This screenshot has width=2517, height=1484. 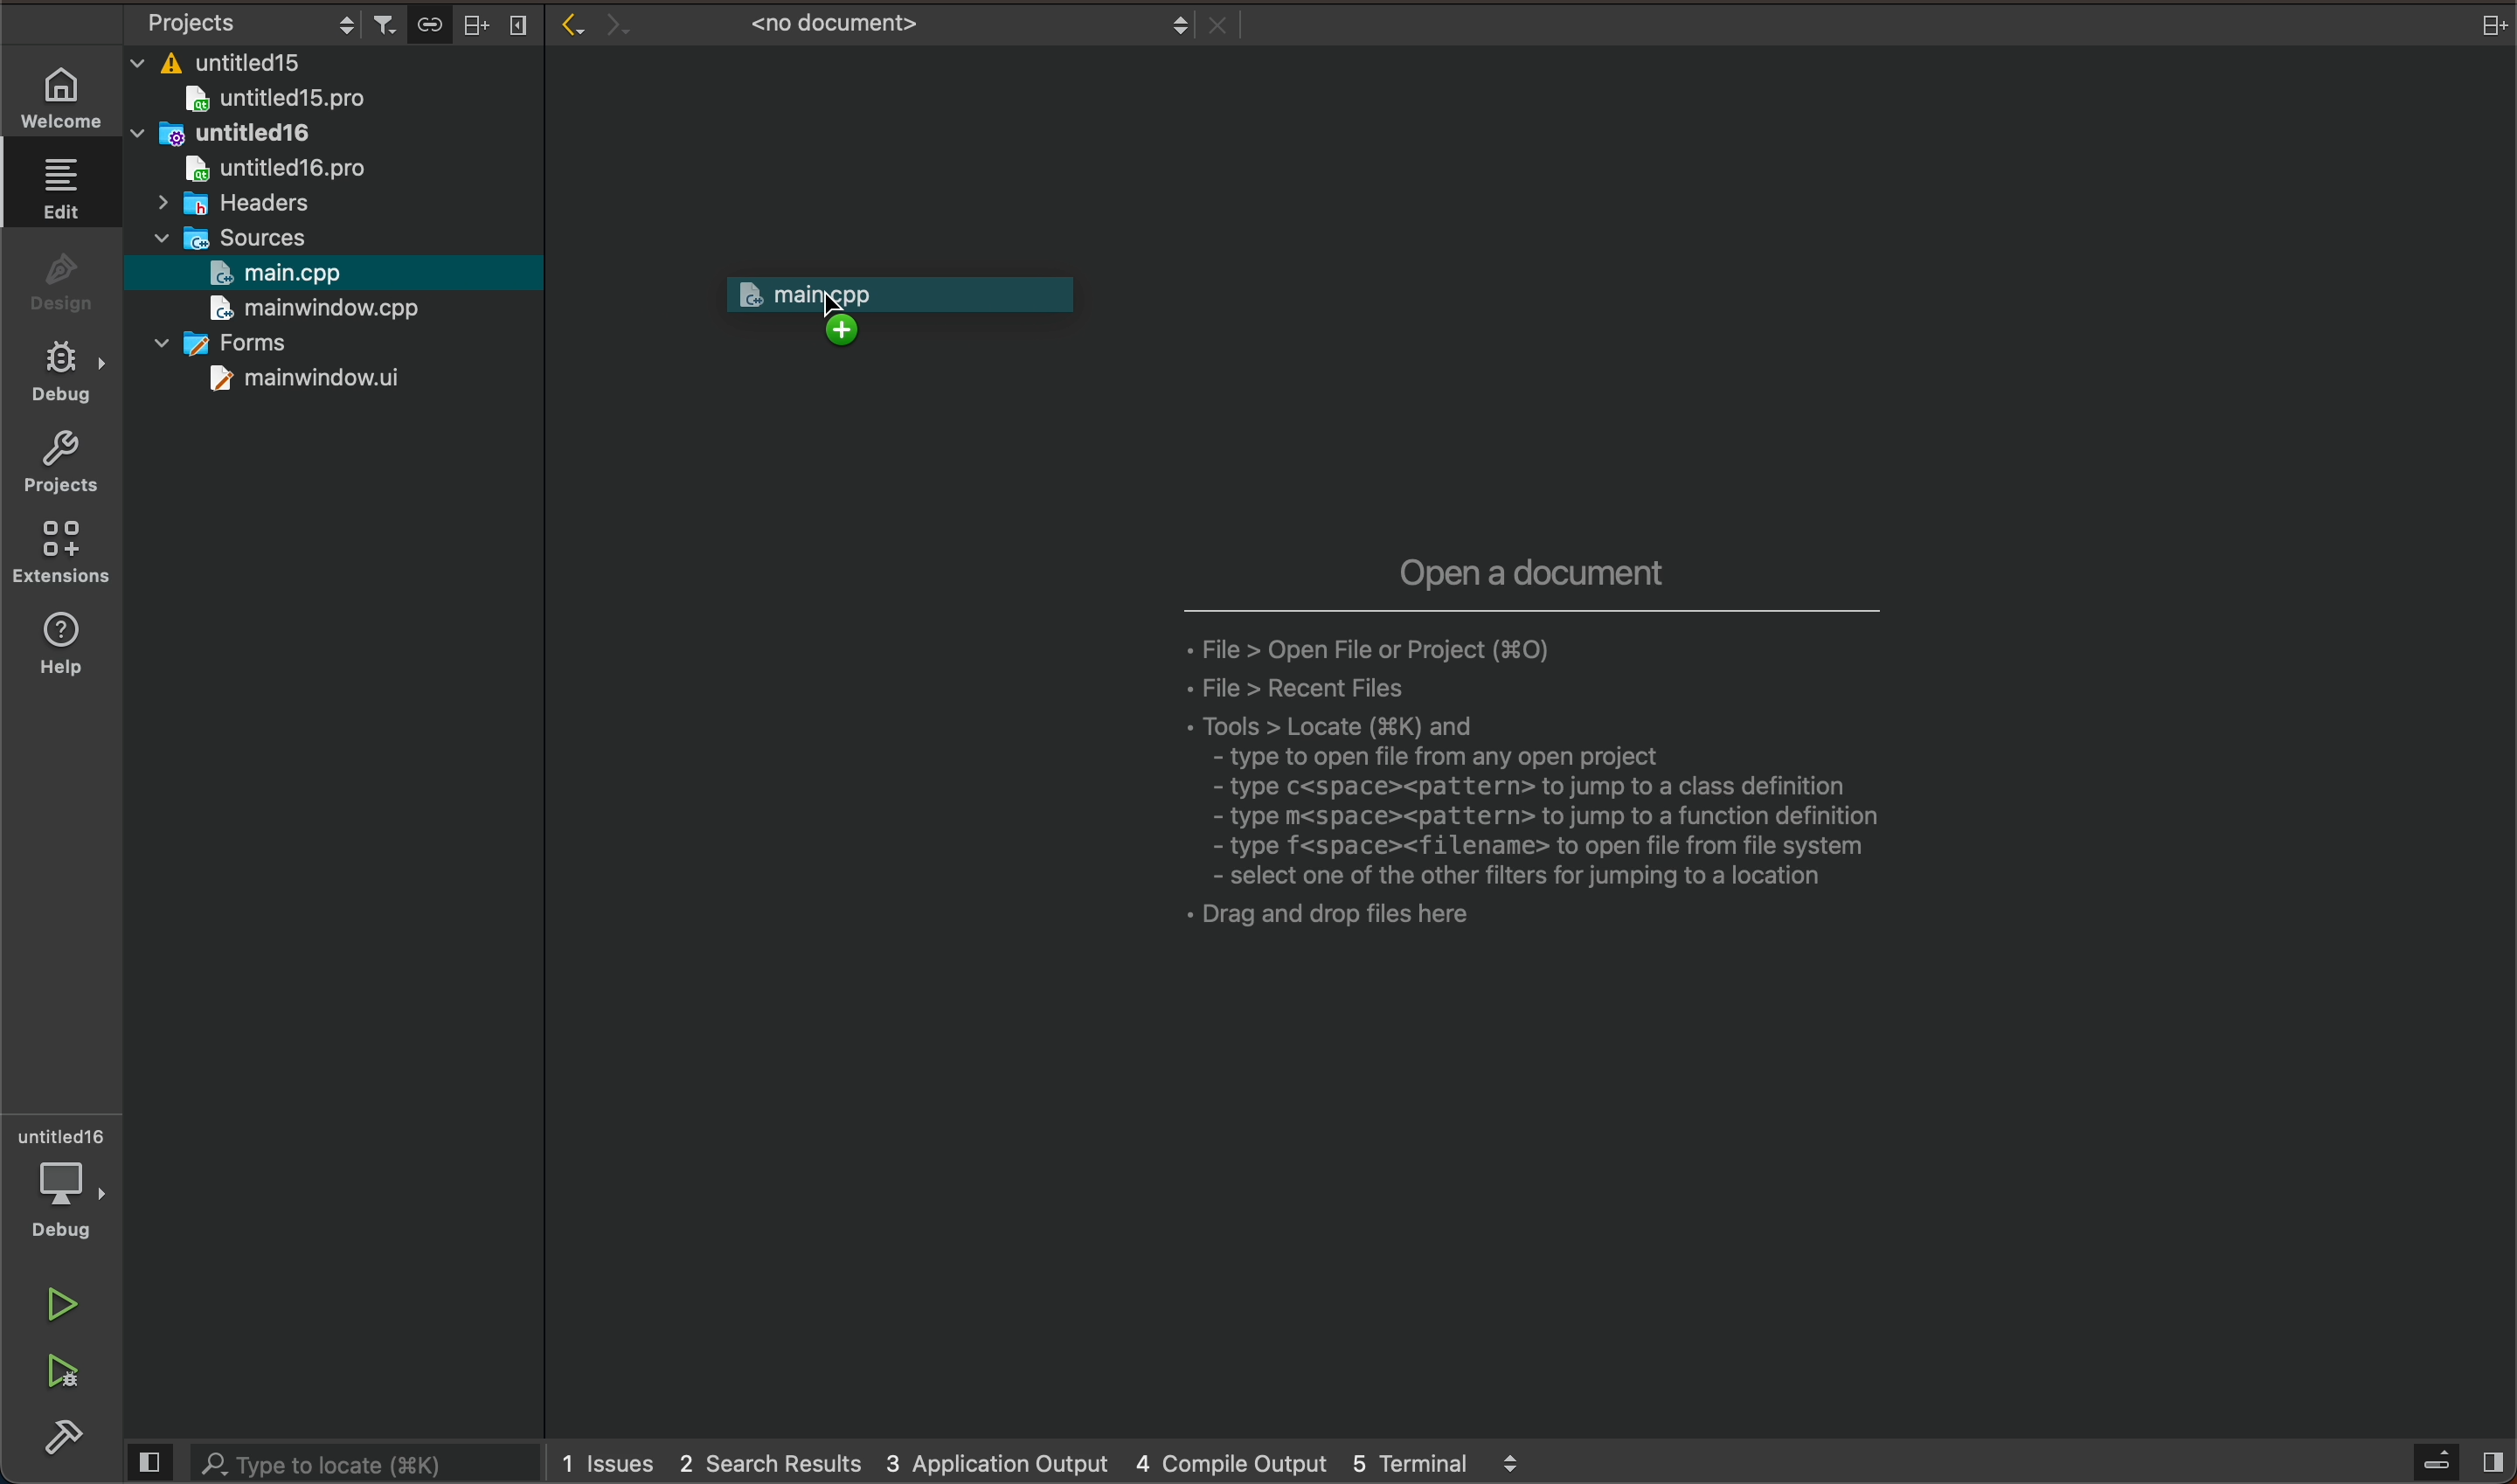 I want to click on select project, so click(x=243, y=25).